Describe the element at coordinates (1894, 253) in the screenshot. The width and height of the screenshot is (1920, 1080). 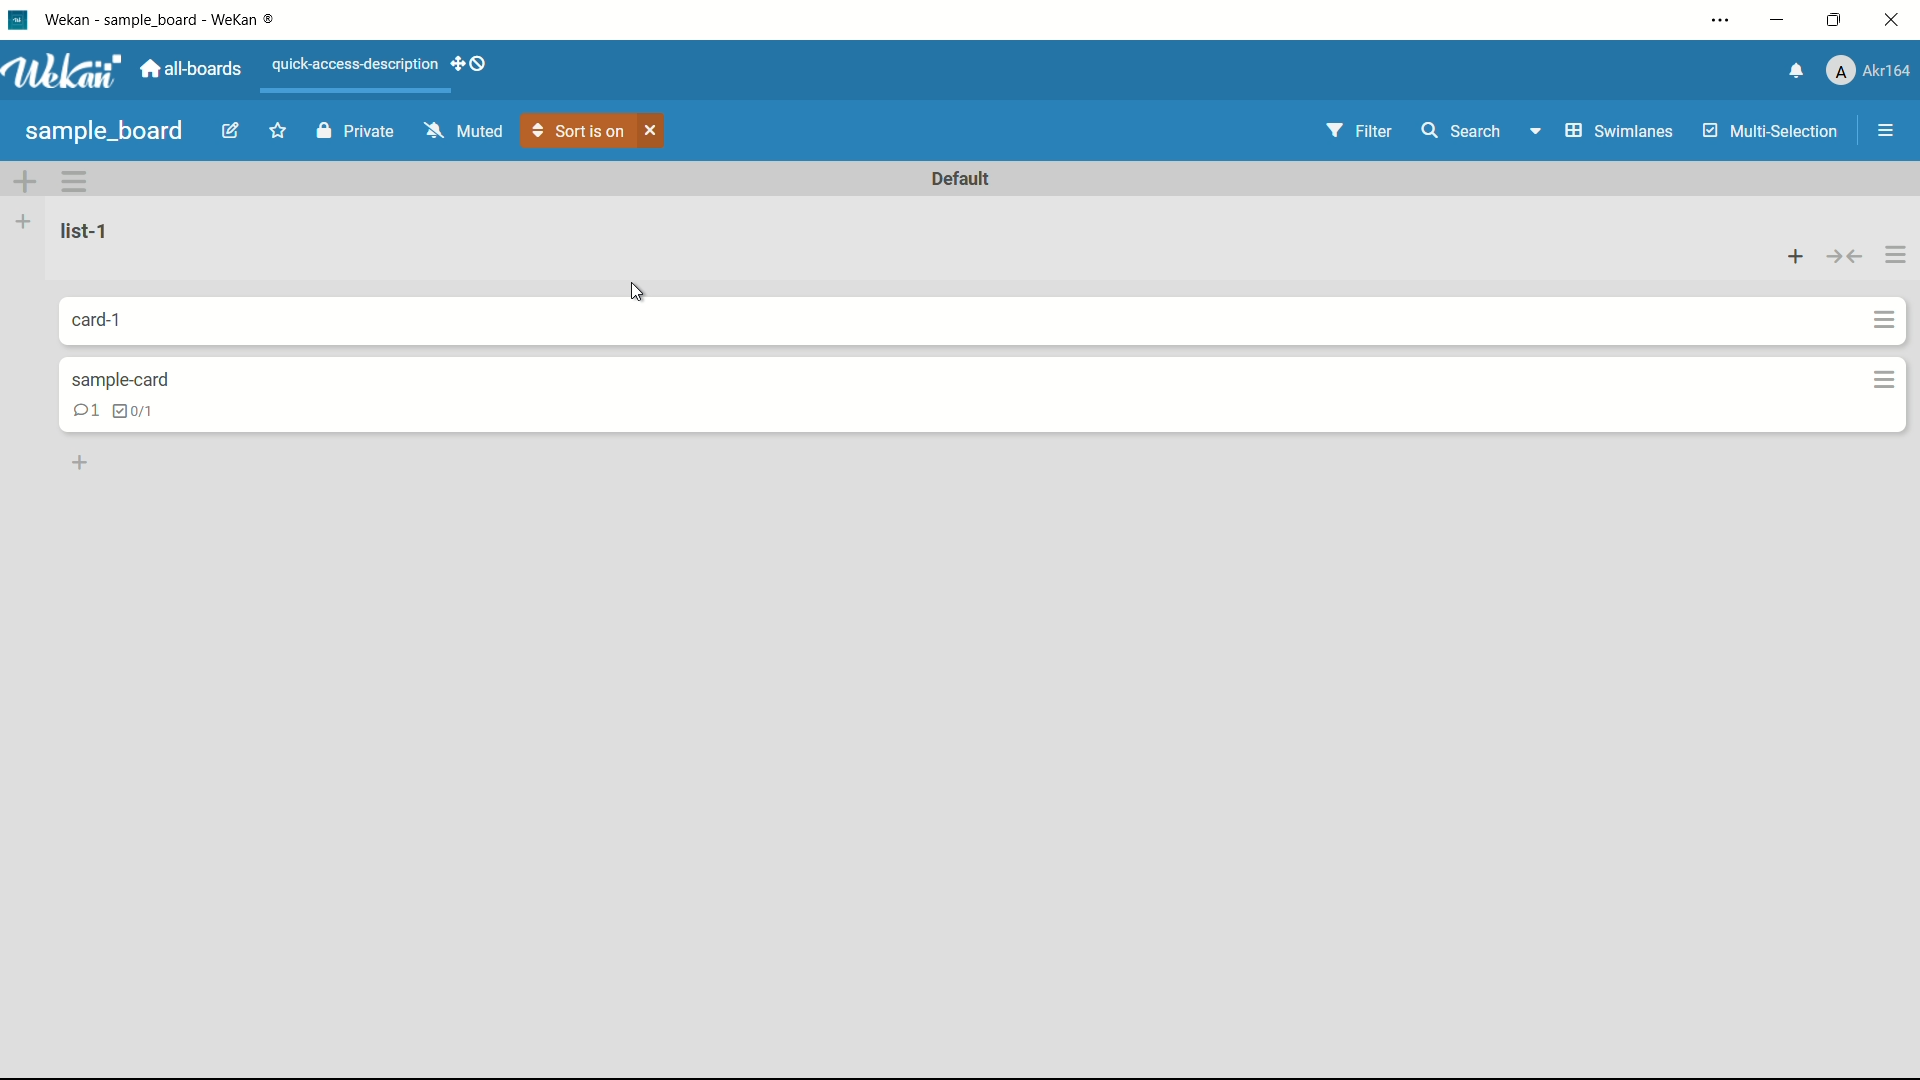
I see `list actions` at that location.